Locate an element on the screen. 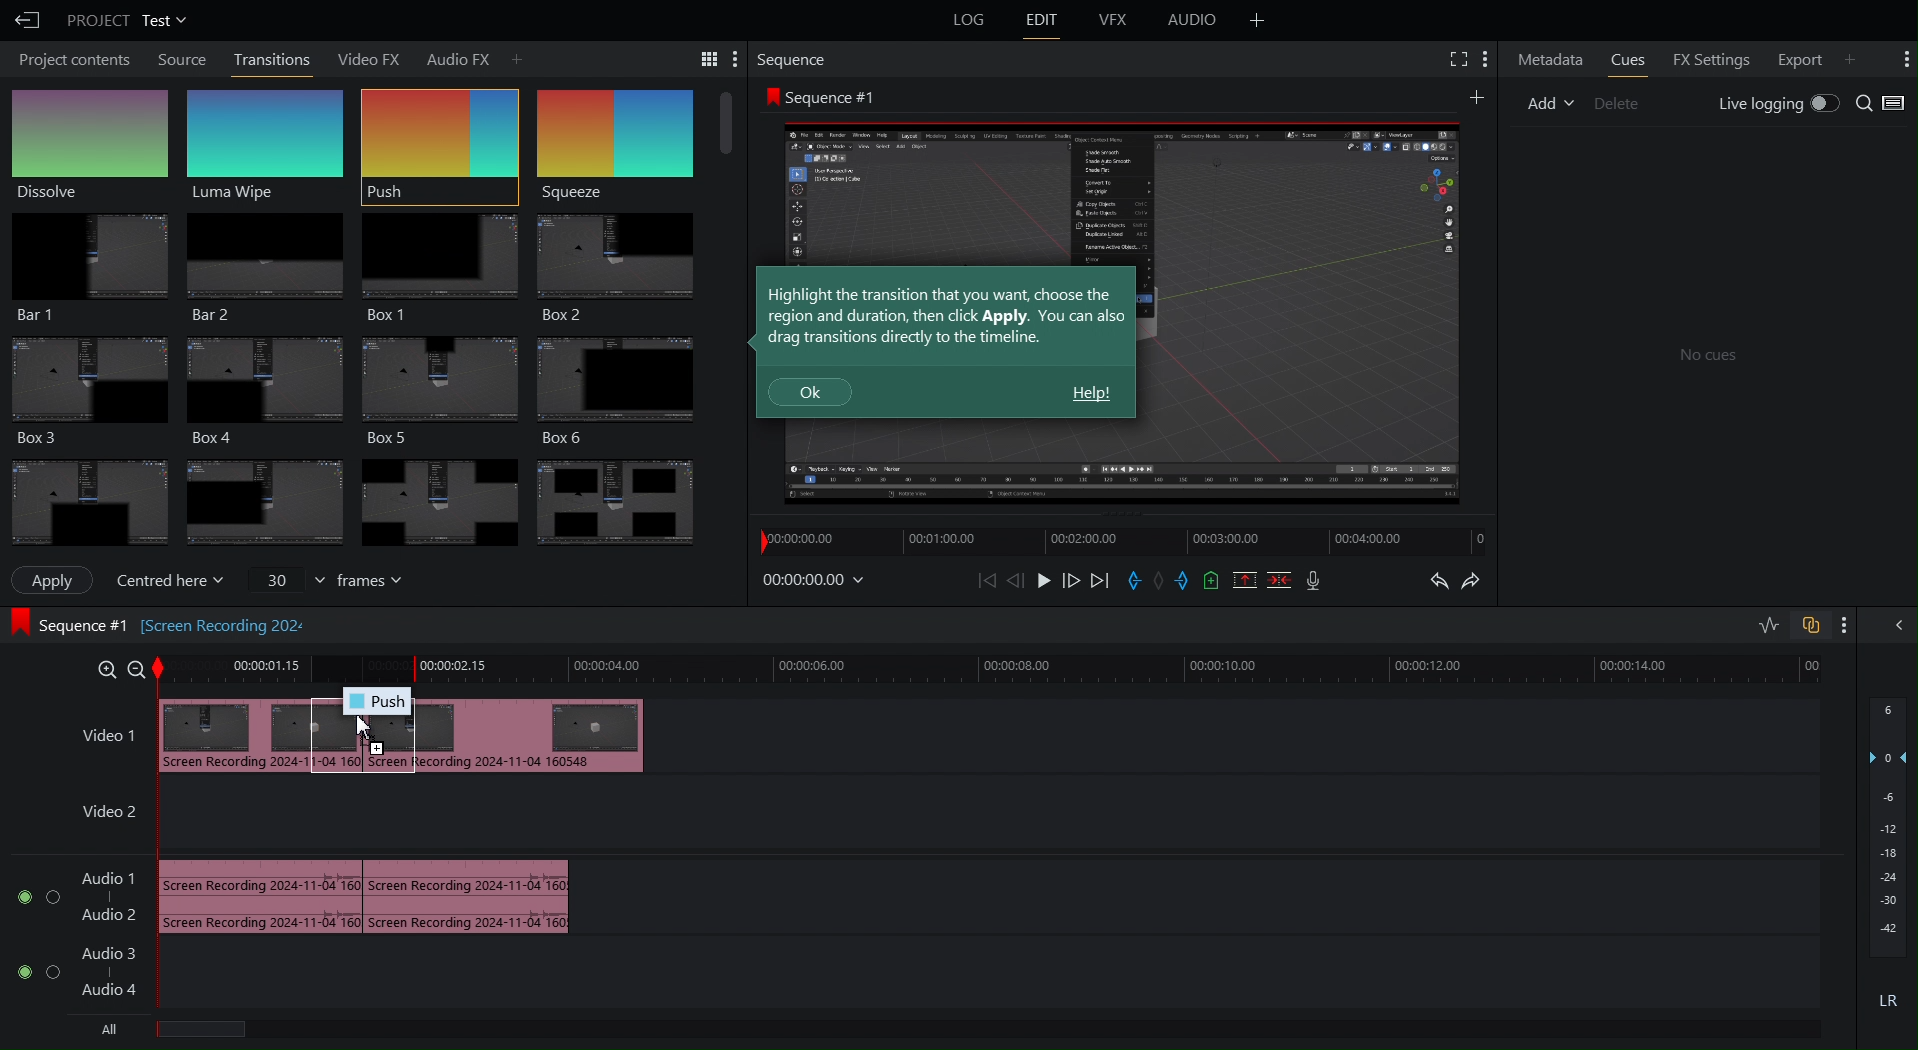  Cursor is located at coordinates (361, 730).